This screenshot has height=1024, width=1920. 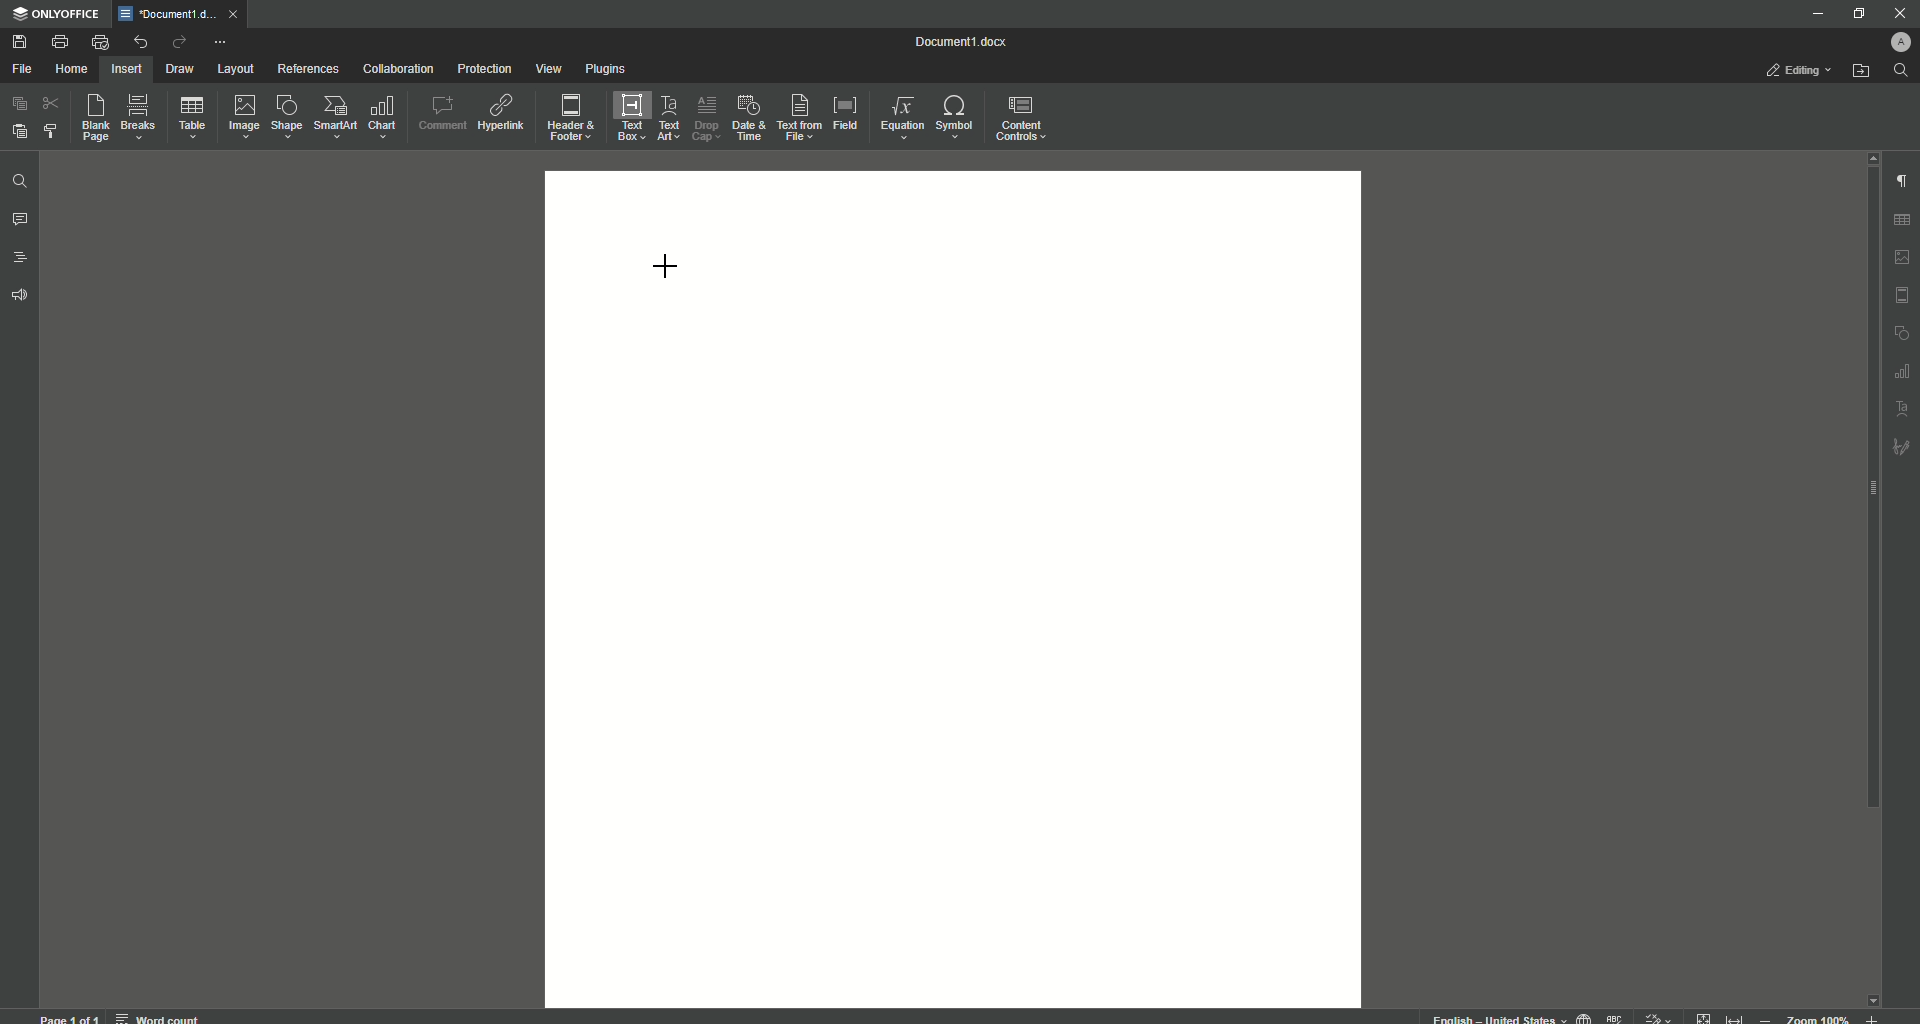 I want to click on Header and Footer, so click(x=569, y=119).